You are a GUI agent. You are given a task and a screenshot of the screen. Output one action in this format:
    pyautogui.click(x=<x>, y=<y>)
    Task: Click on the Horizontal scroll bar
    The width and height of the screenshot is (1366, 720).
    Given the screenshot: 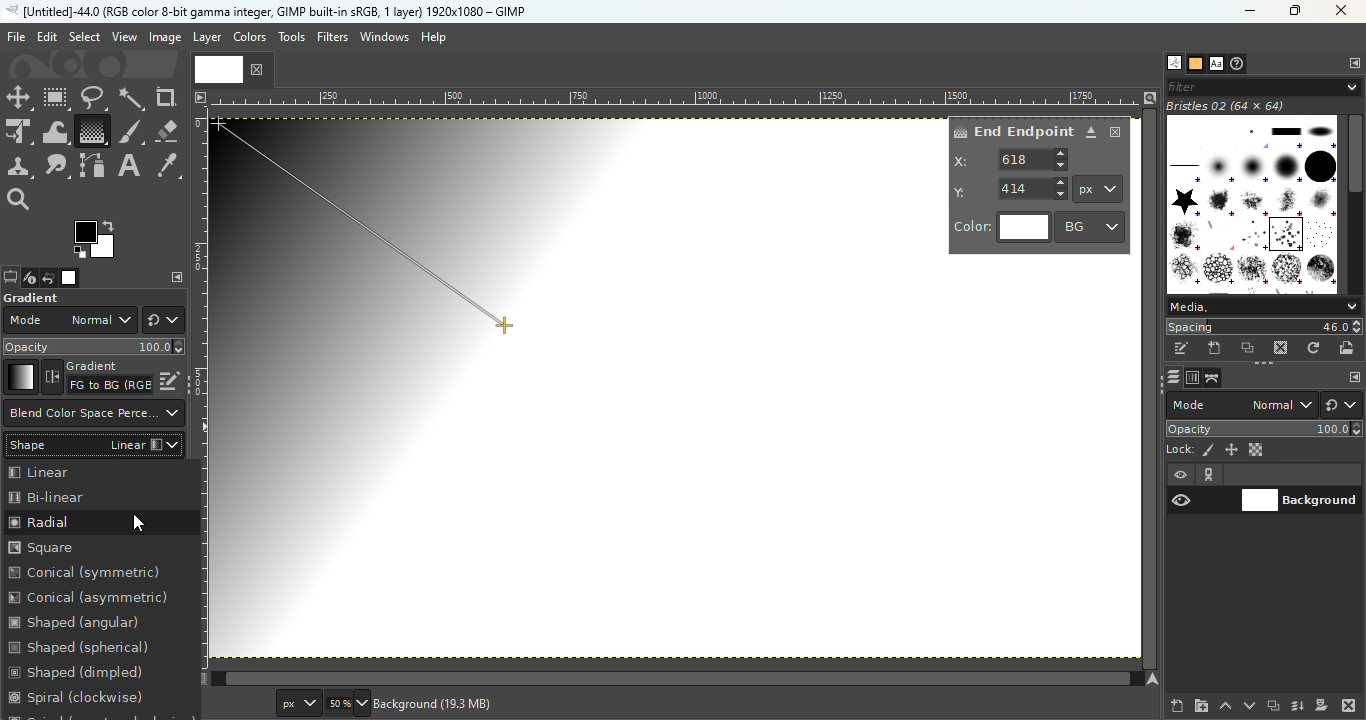 What is the action you would take?
    pyautogui.click(x=1152, y=389)
    